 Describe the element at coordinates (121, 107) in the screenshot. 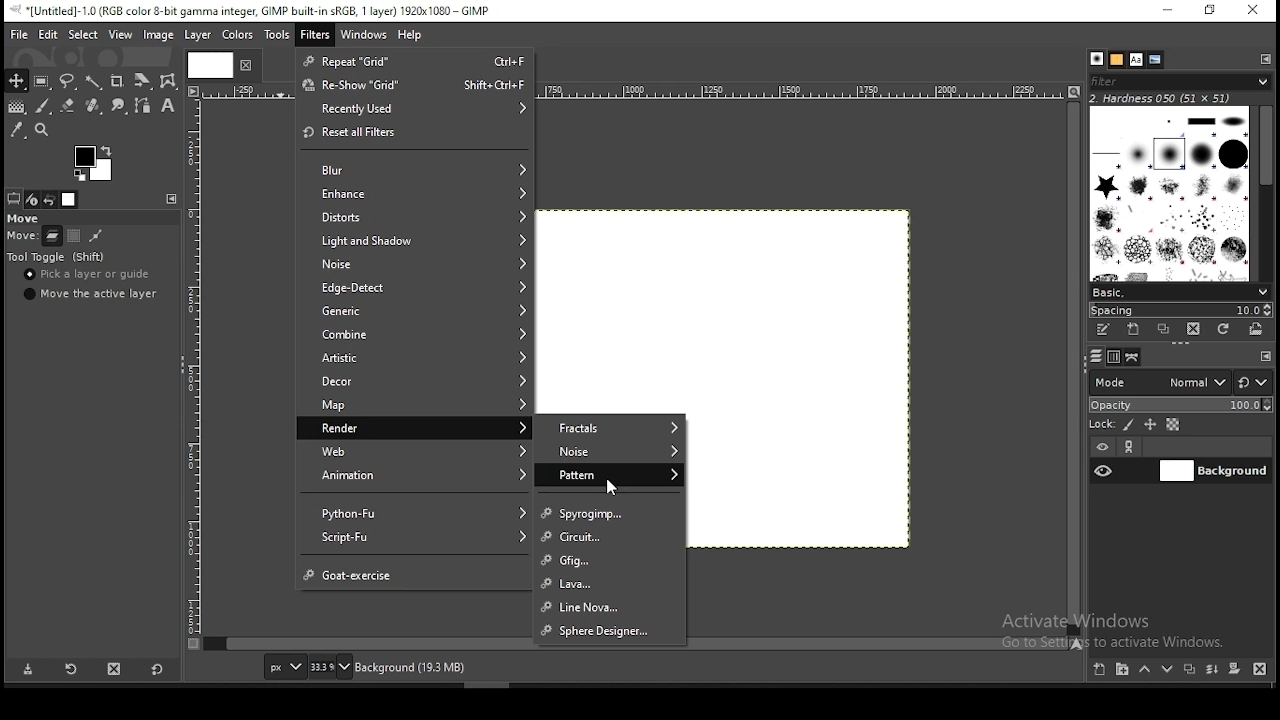

I see `smudge tool` at that location.